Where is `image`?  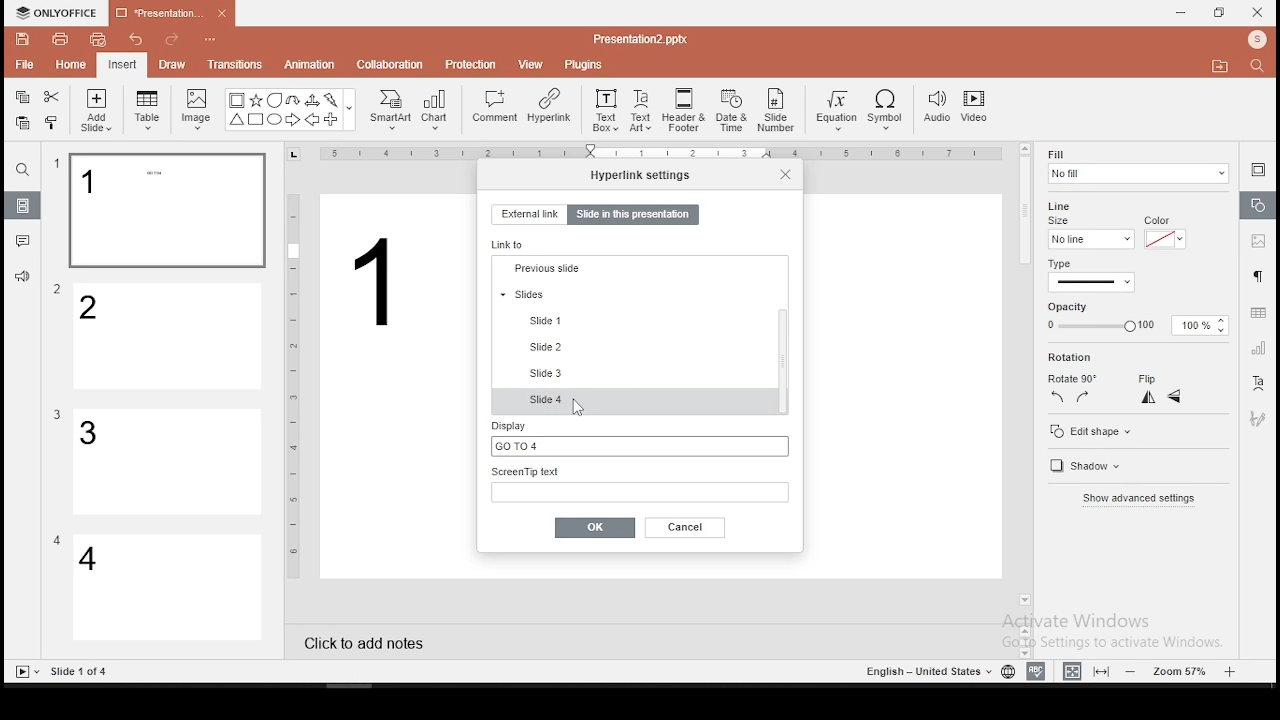
image is located at coordinates (198, 109).